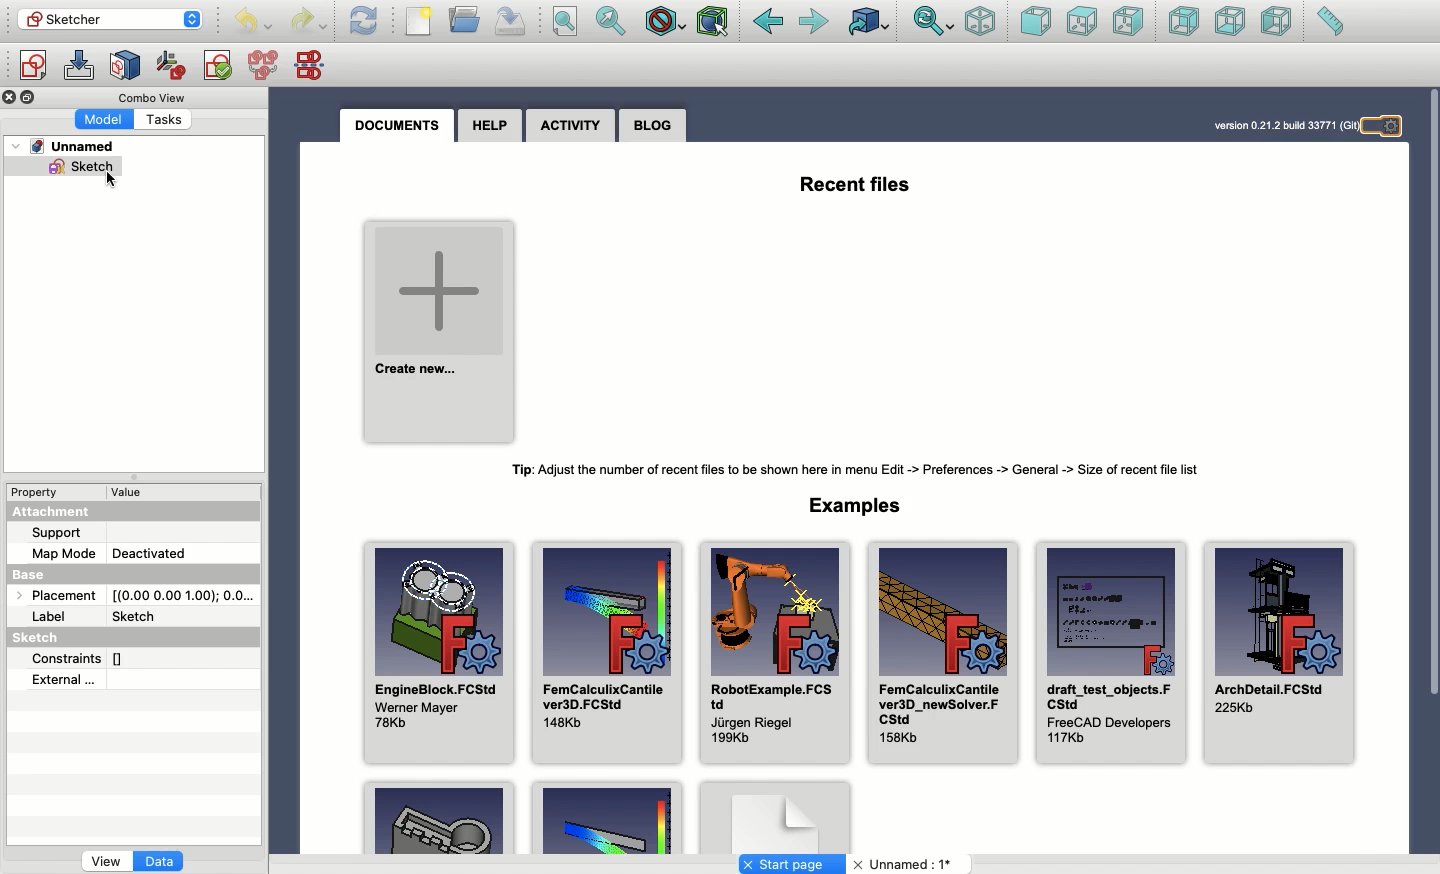 This screenshot has width=1440, height=874. I want to click on Tasks, so click(169, 118).